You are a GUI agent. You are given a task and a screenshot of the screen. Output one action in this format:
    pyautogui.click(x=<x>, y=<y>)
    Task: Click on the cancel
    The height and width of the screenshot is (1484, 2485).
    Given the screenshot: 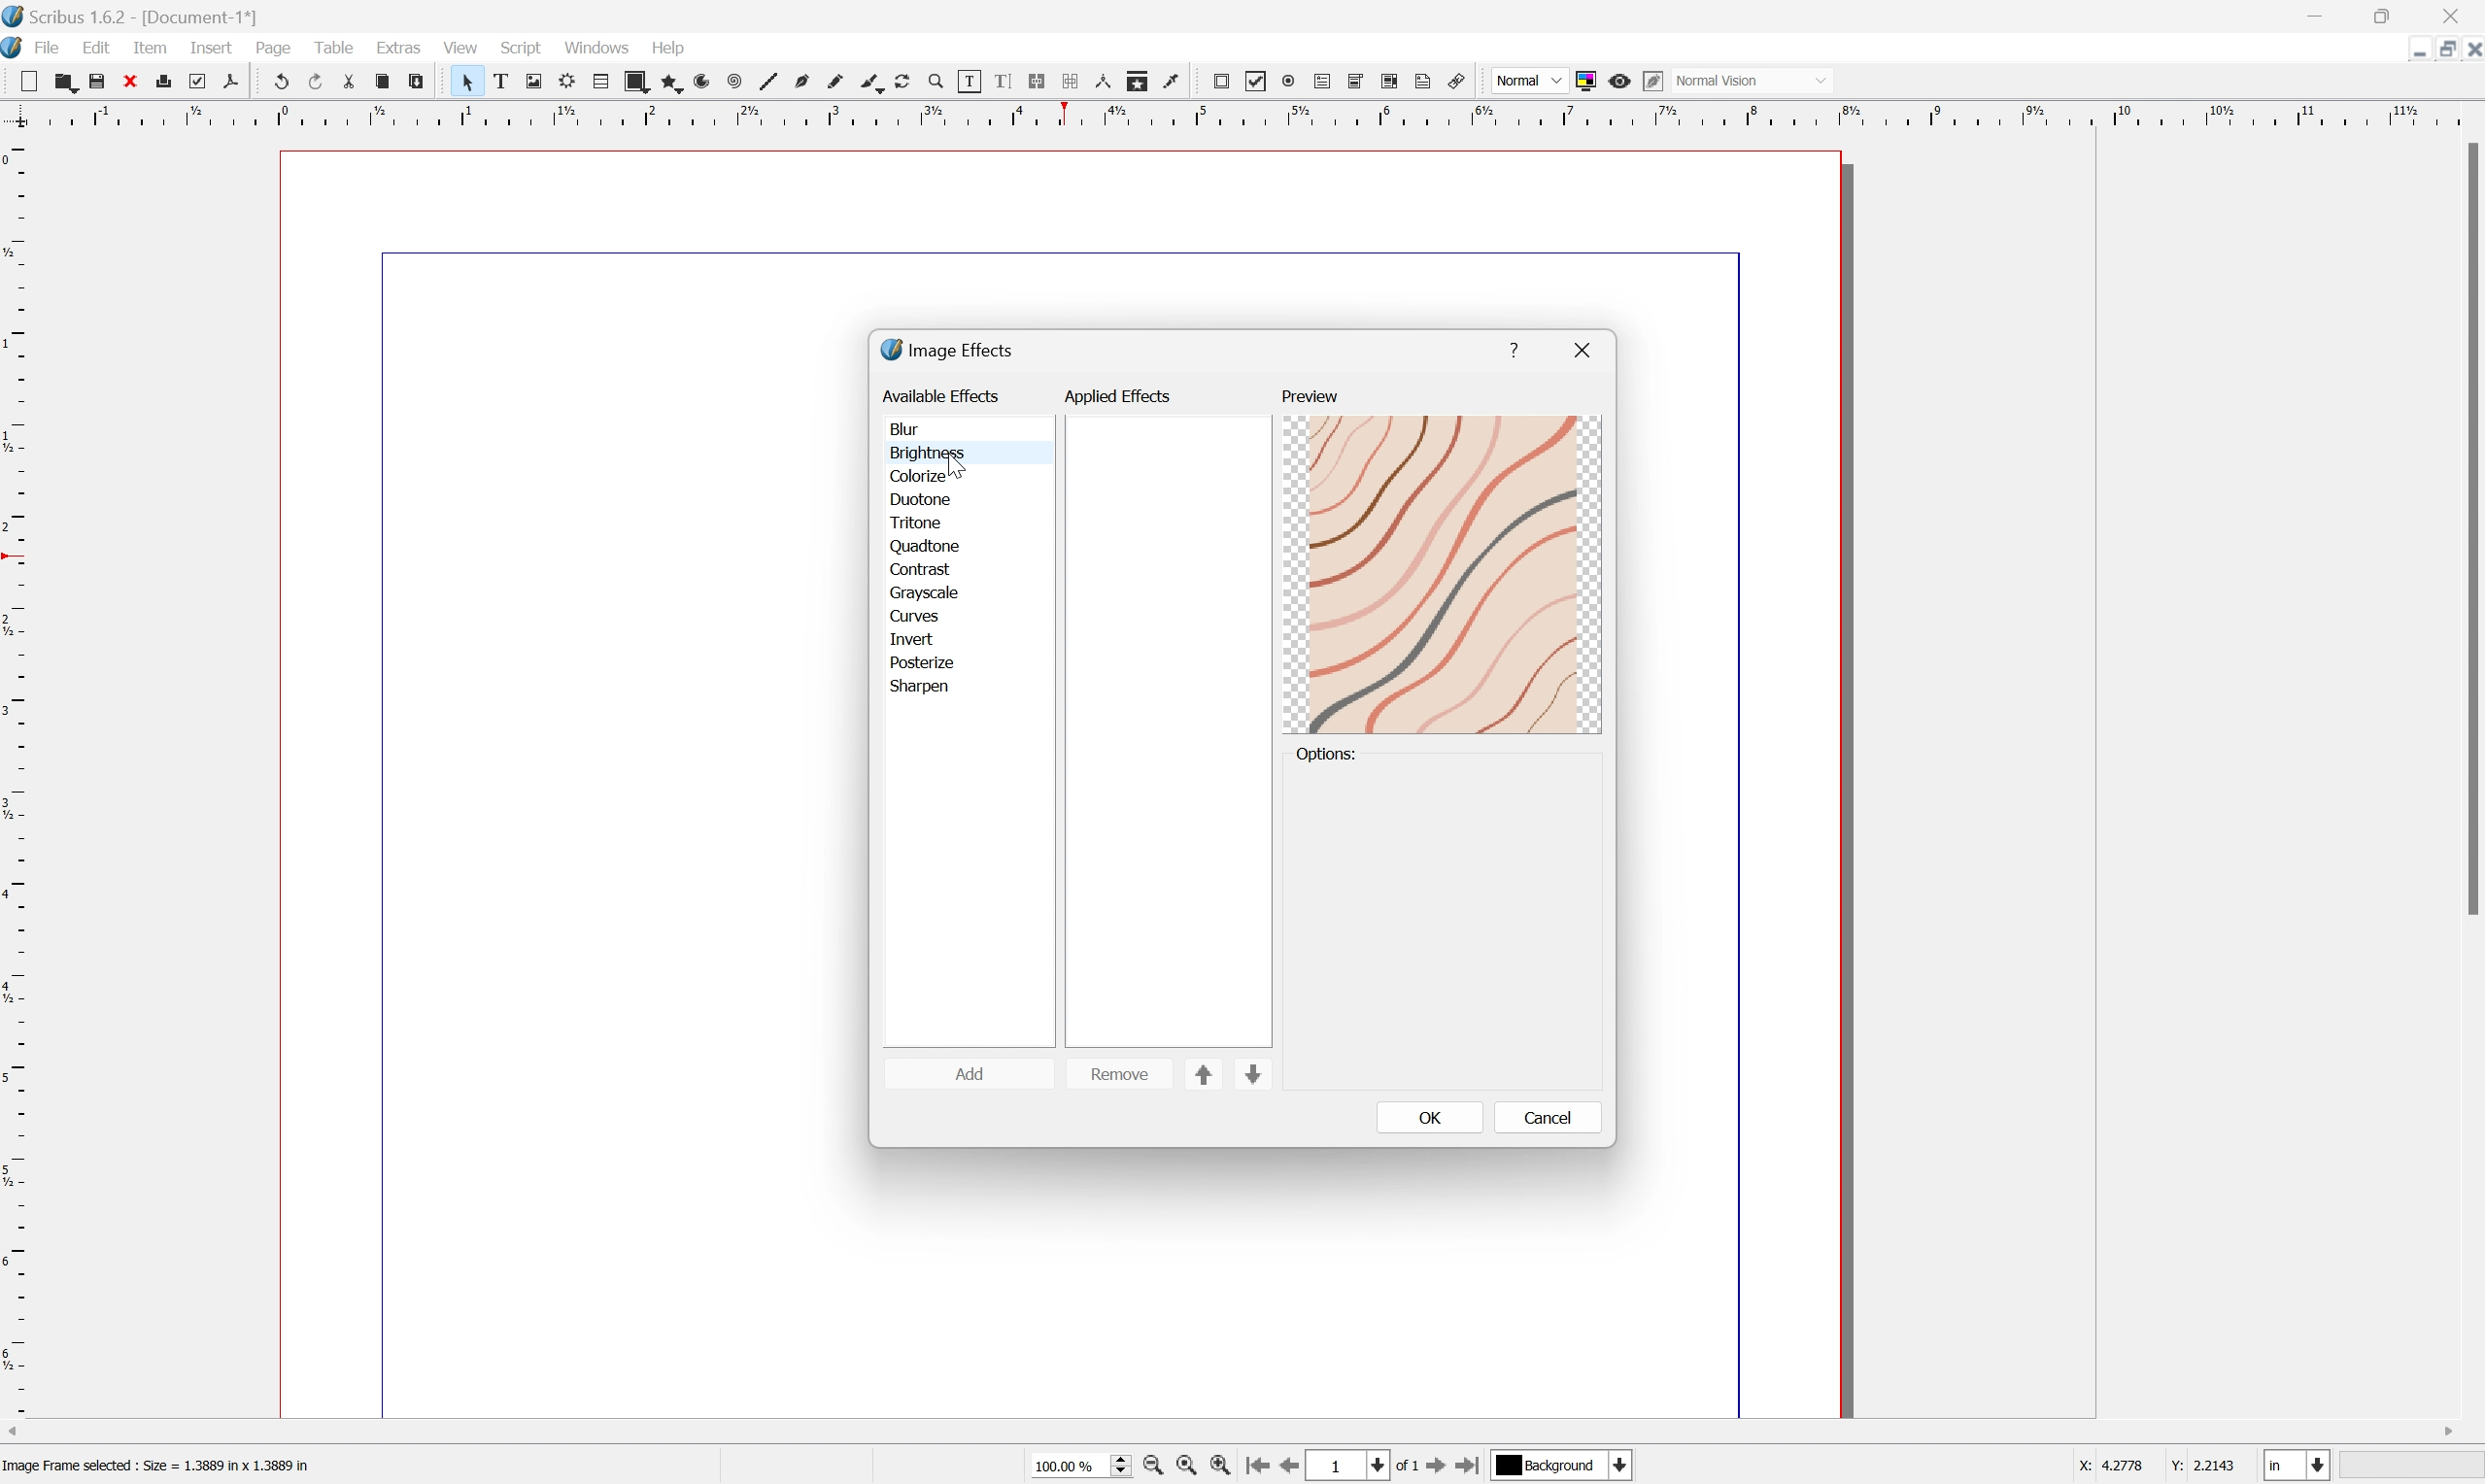 What is the action you would take?
    pyautogui.click(x=1546, y=1117)
    